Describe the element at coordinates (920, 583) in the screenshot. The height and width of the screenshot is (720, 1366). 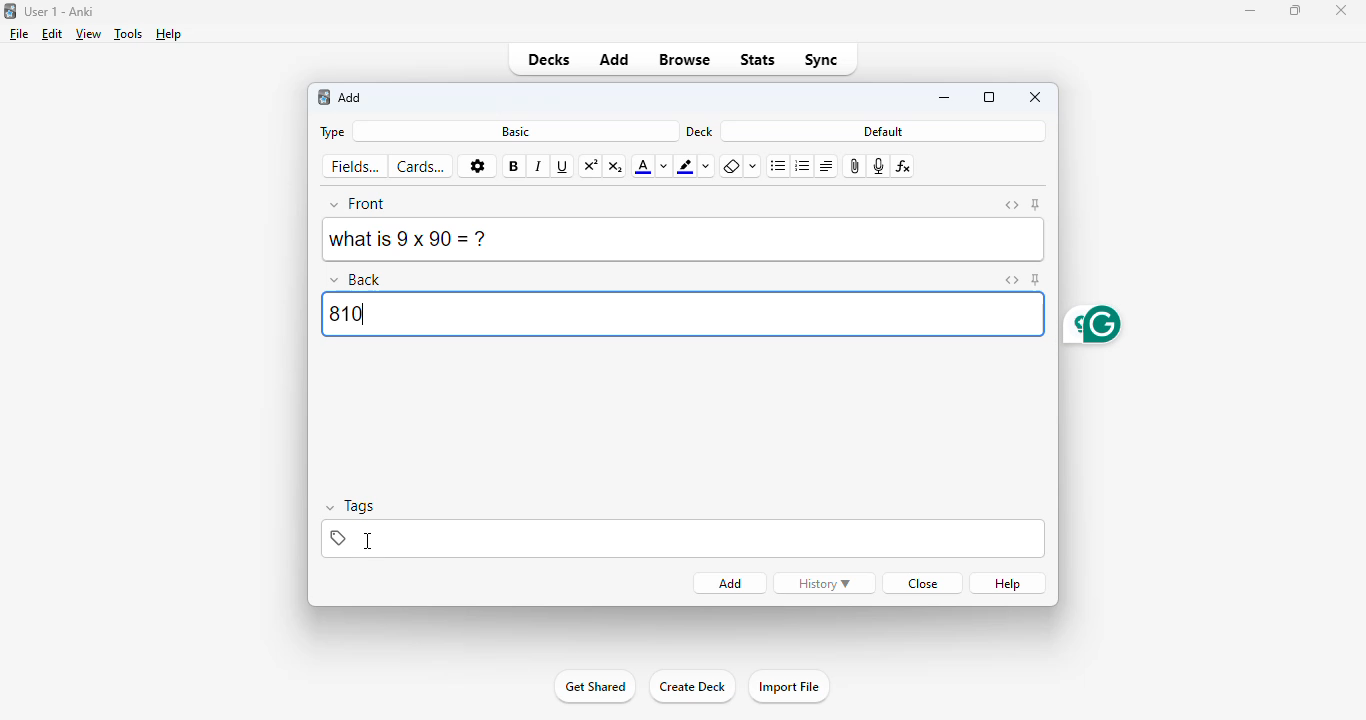
I see `close` at that location.